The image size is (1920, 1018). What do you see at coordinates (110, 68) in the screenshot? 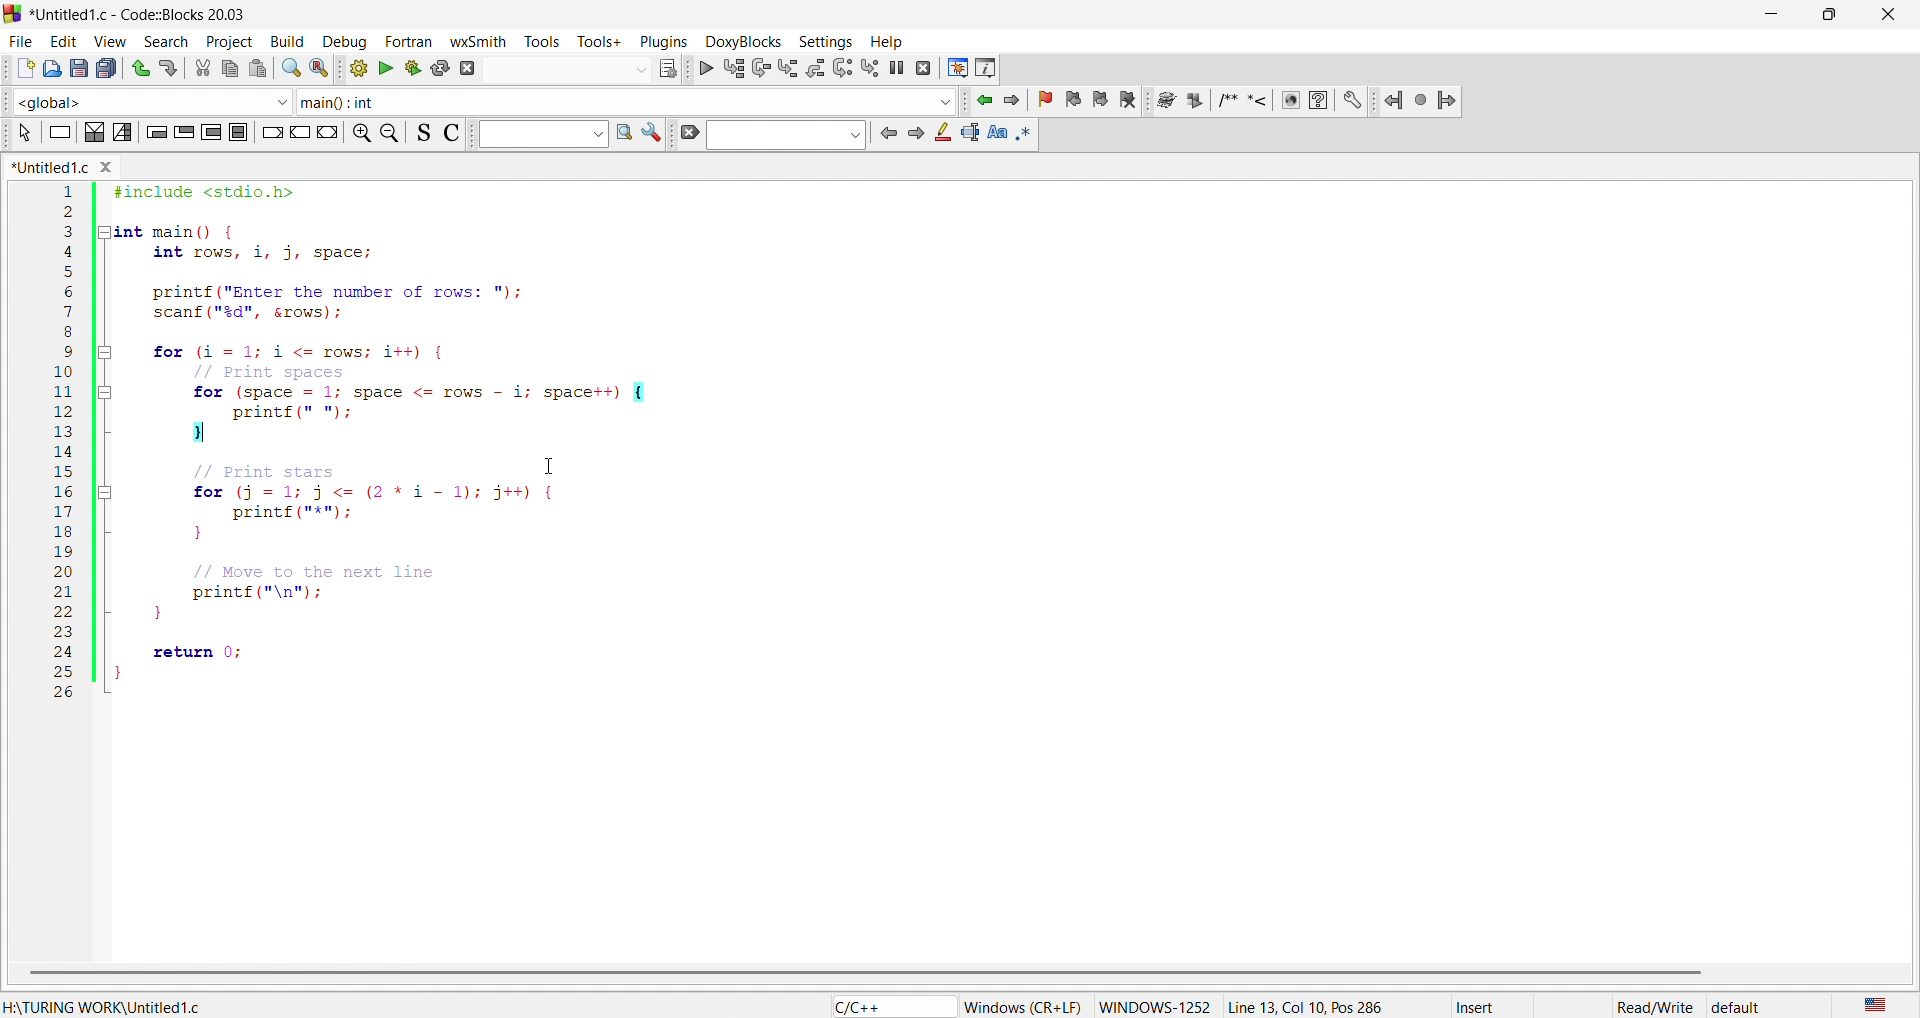
I see `save all` at bounding box center [110, 68].